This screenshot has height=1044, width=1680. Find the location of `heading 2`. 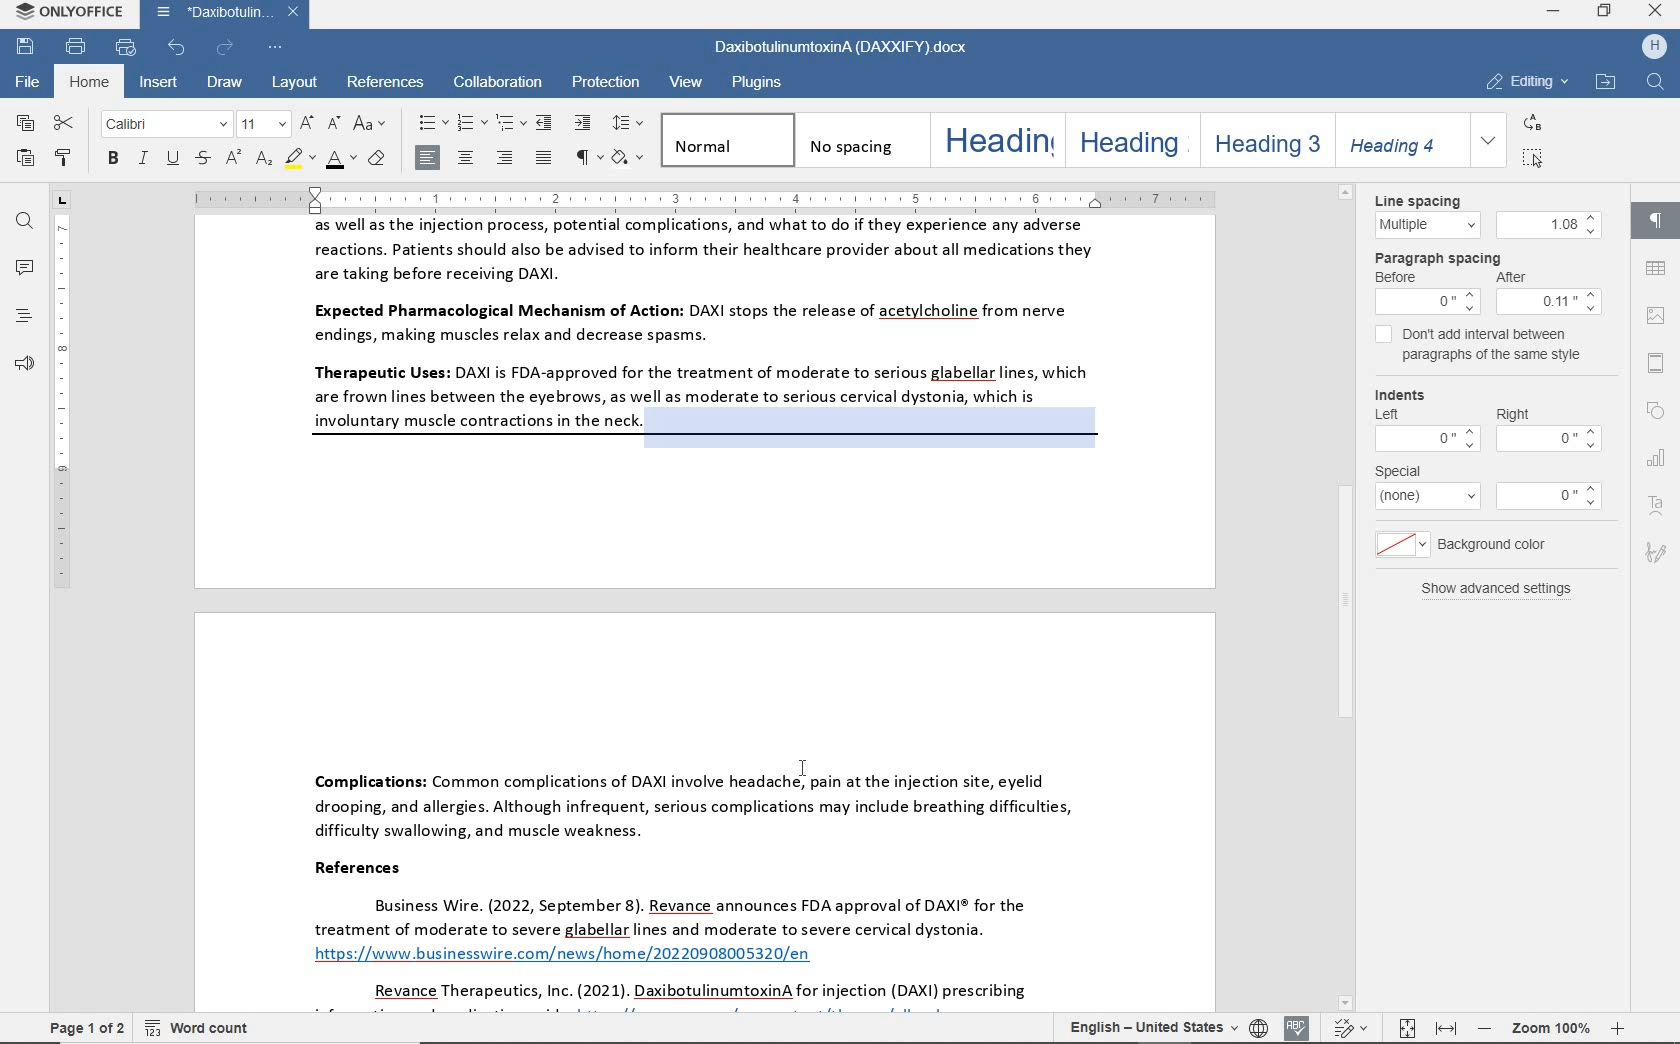

heading 2 is located at coordinates (1128, 140).